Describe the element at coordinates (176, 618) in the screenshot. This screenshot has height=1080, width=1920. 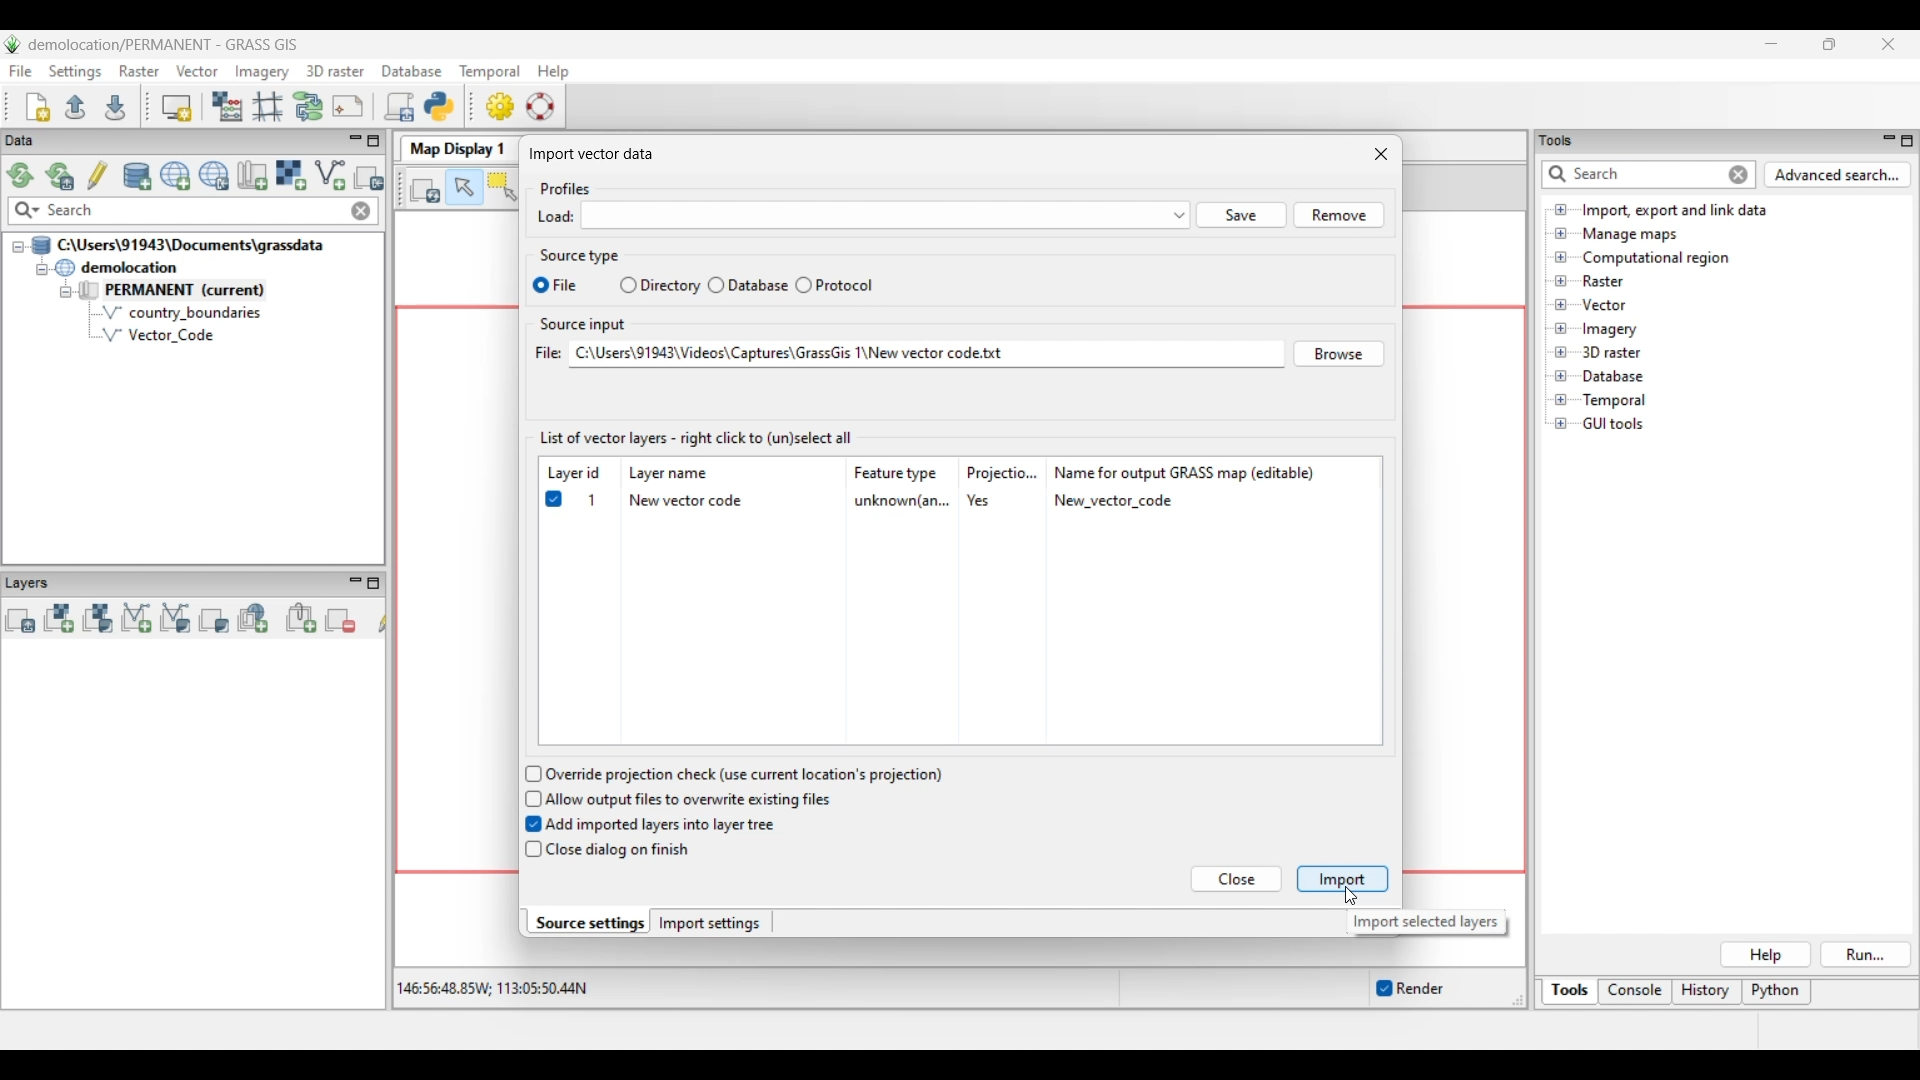
I see `Add various vector map layers` at that location.